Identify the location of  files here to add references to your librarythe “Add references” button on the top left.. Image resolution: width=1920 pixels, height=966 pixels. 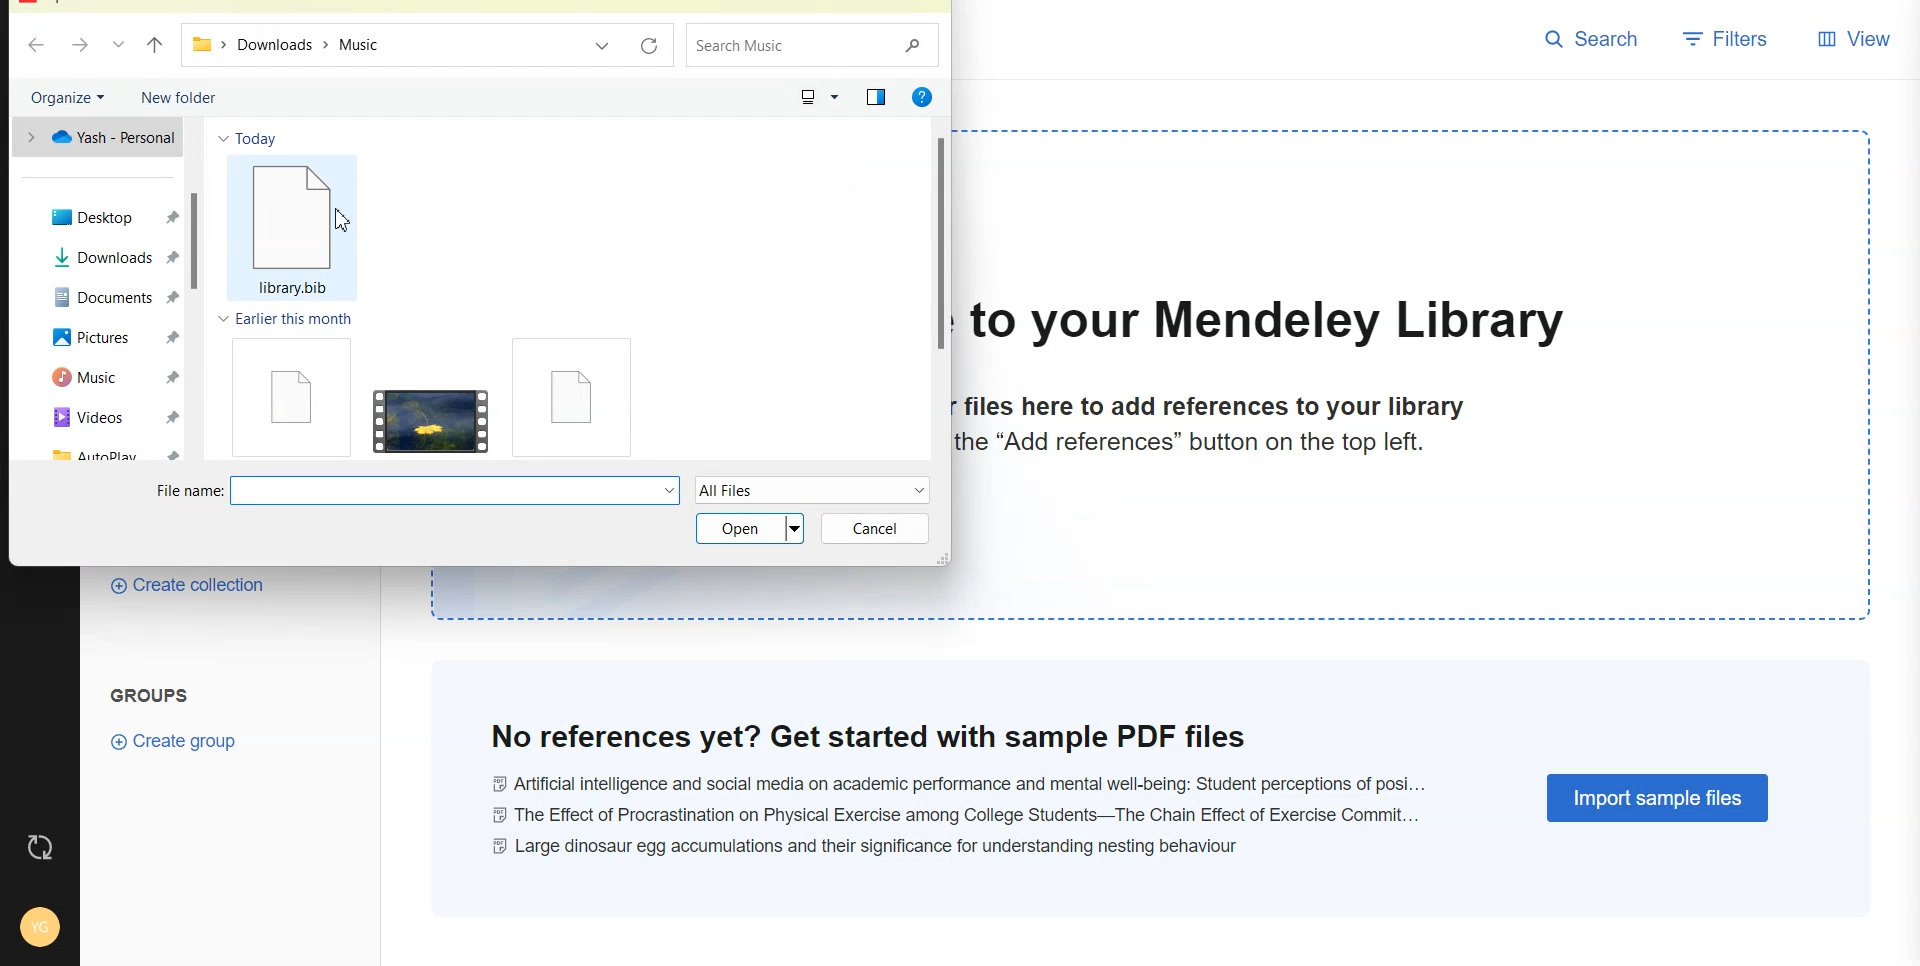
(1217, 437).